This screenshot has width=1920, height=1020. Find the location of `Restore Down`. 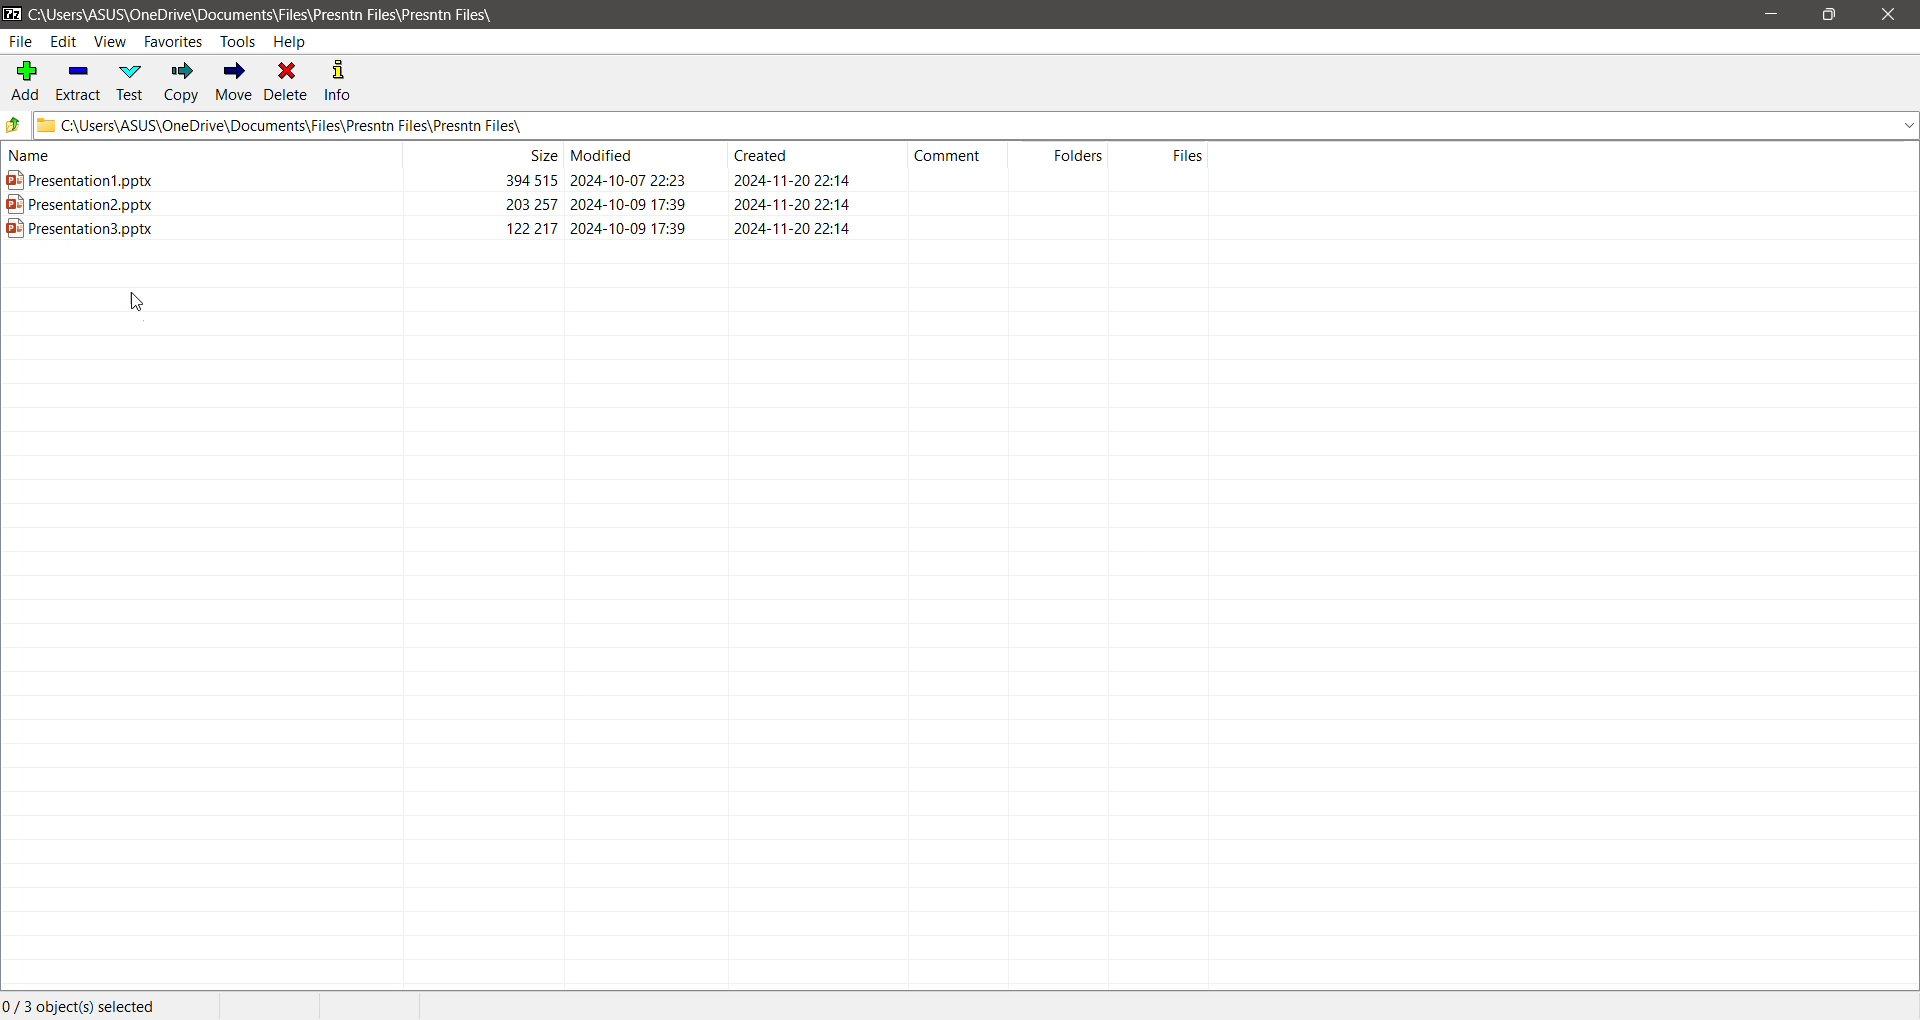

Restore Down is located at coordinates (1828, 15).